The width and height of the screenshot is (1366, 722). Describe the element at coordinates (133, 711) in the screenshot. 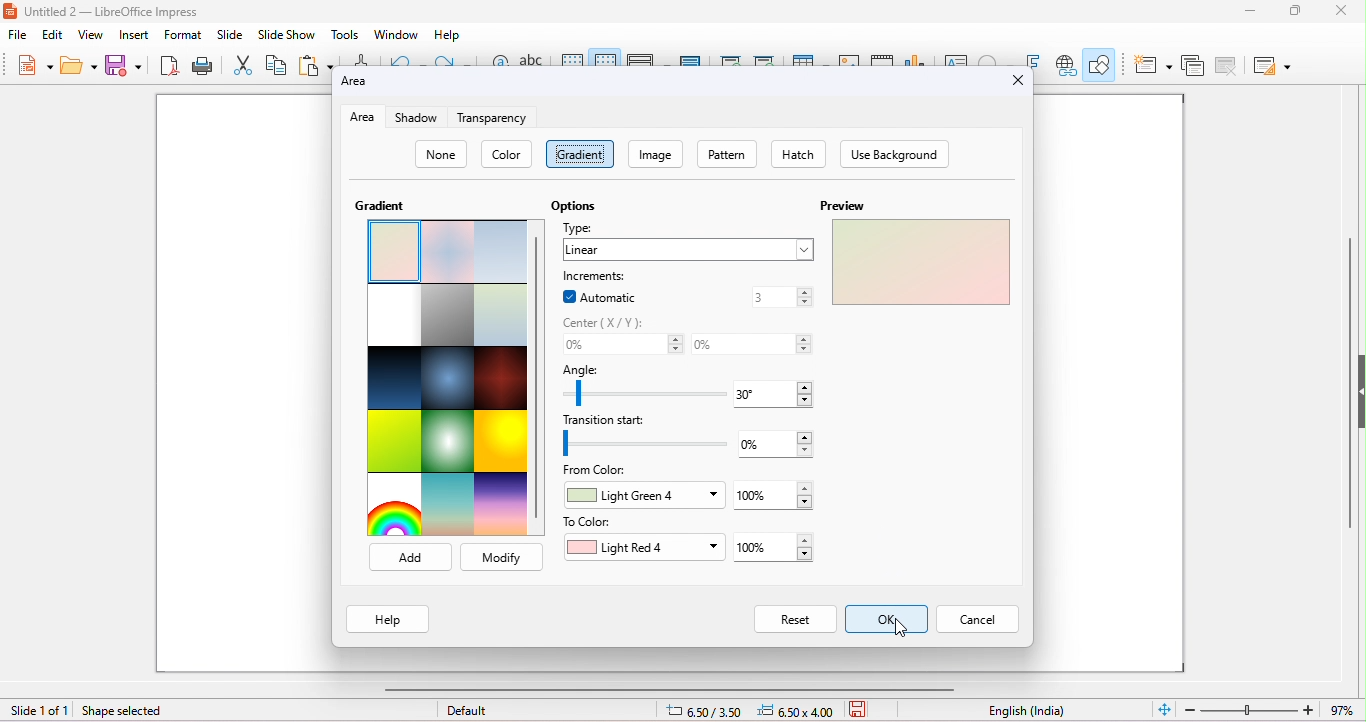

I see `shape selected` at that location.